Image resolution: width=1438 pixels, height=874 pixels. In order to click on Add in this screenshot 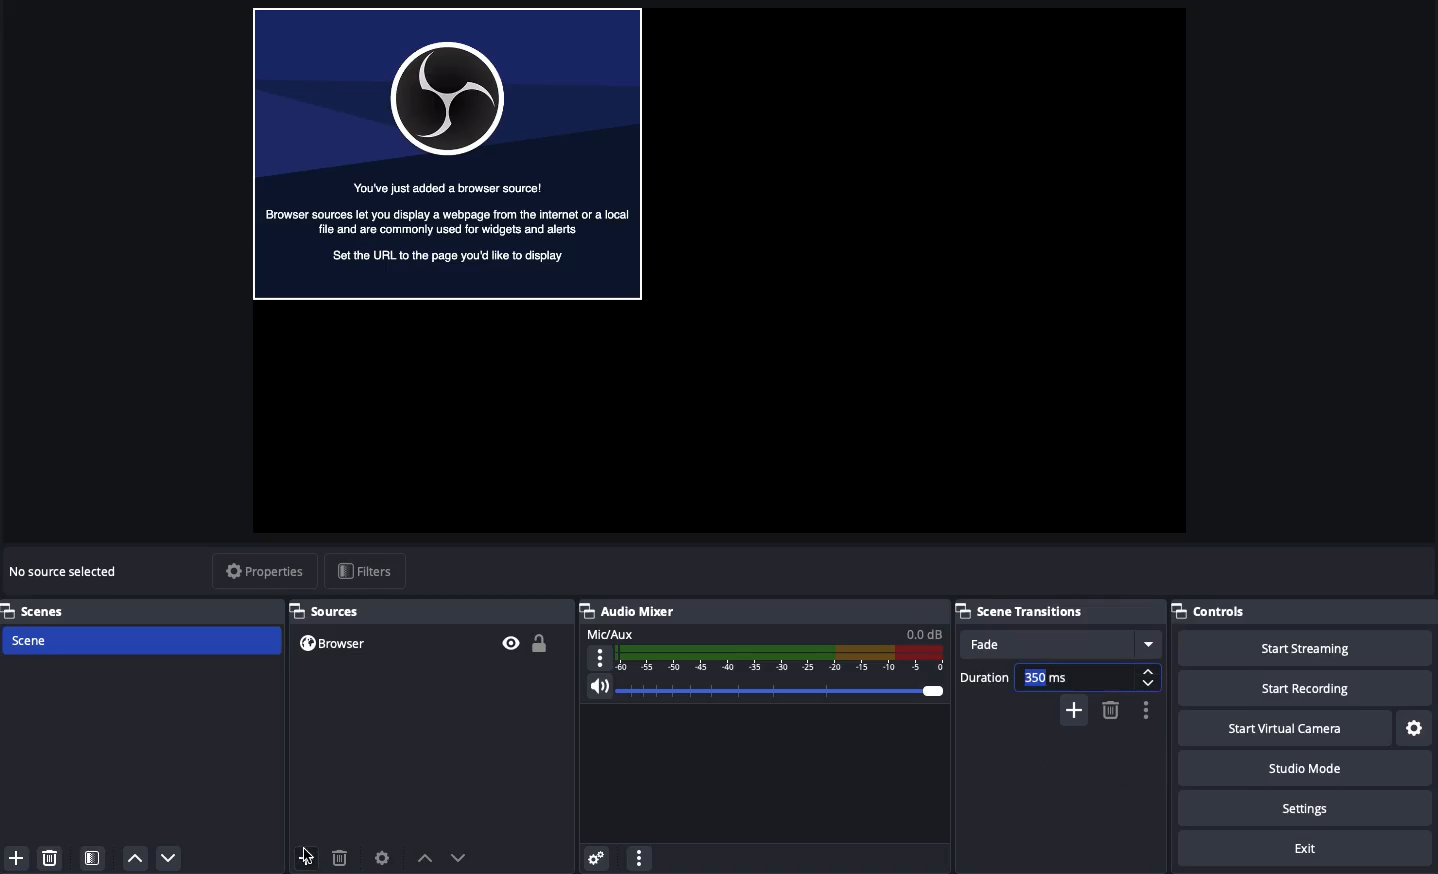, I will do `click(1073, 711)`.